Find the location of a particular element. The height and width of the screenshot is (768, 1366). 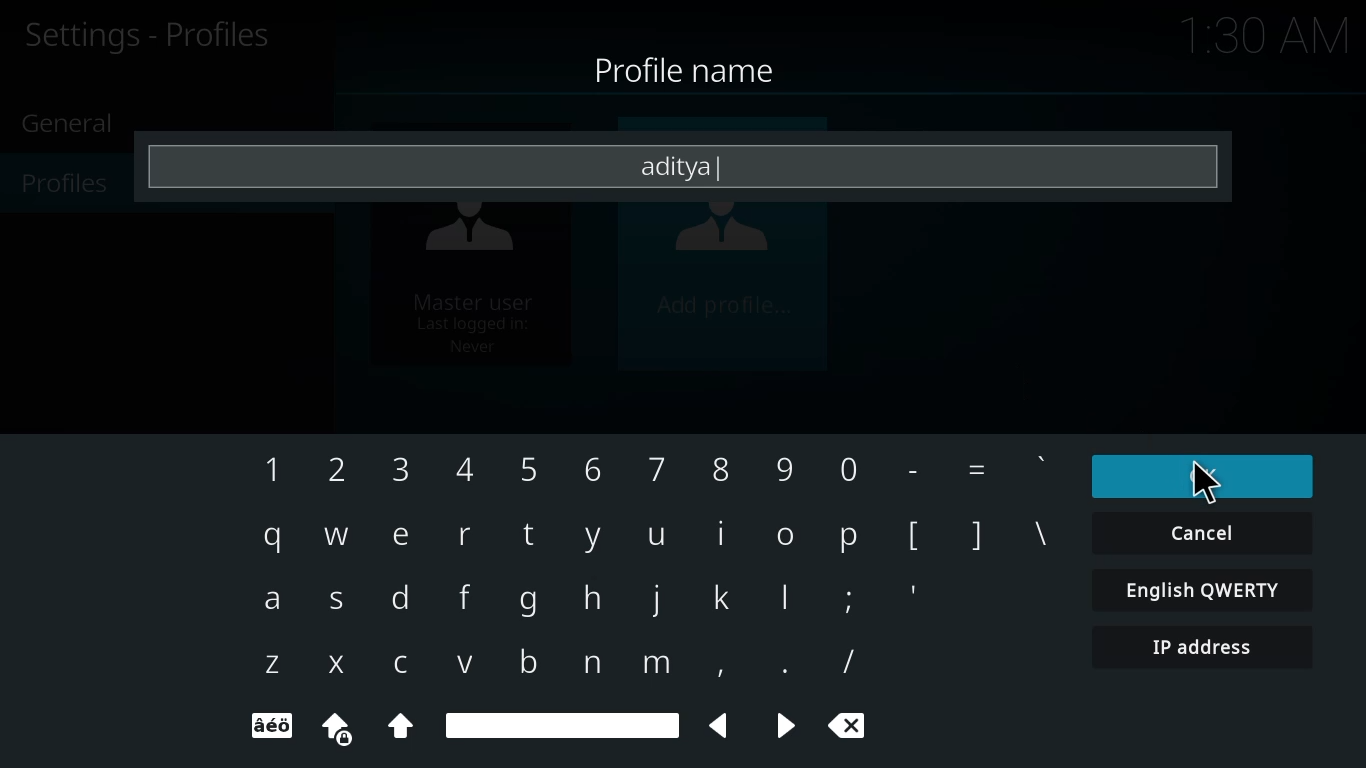

ok is located at coordinates (1228, 477).